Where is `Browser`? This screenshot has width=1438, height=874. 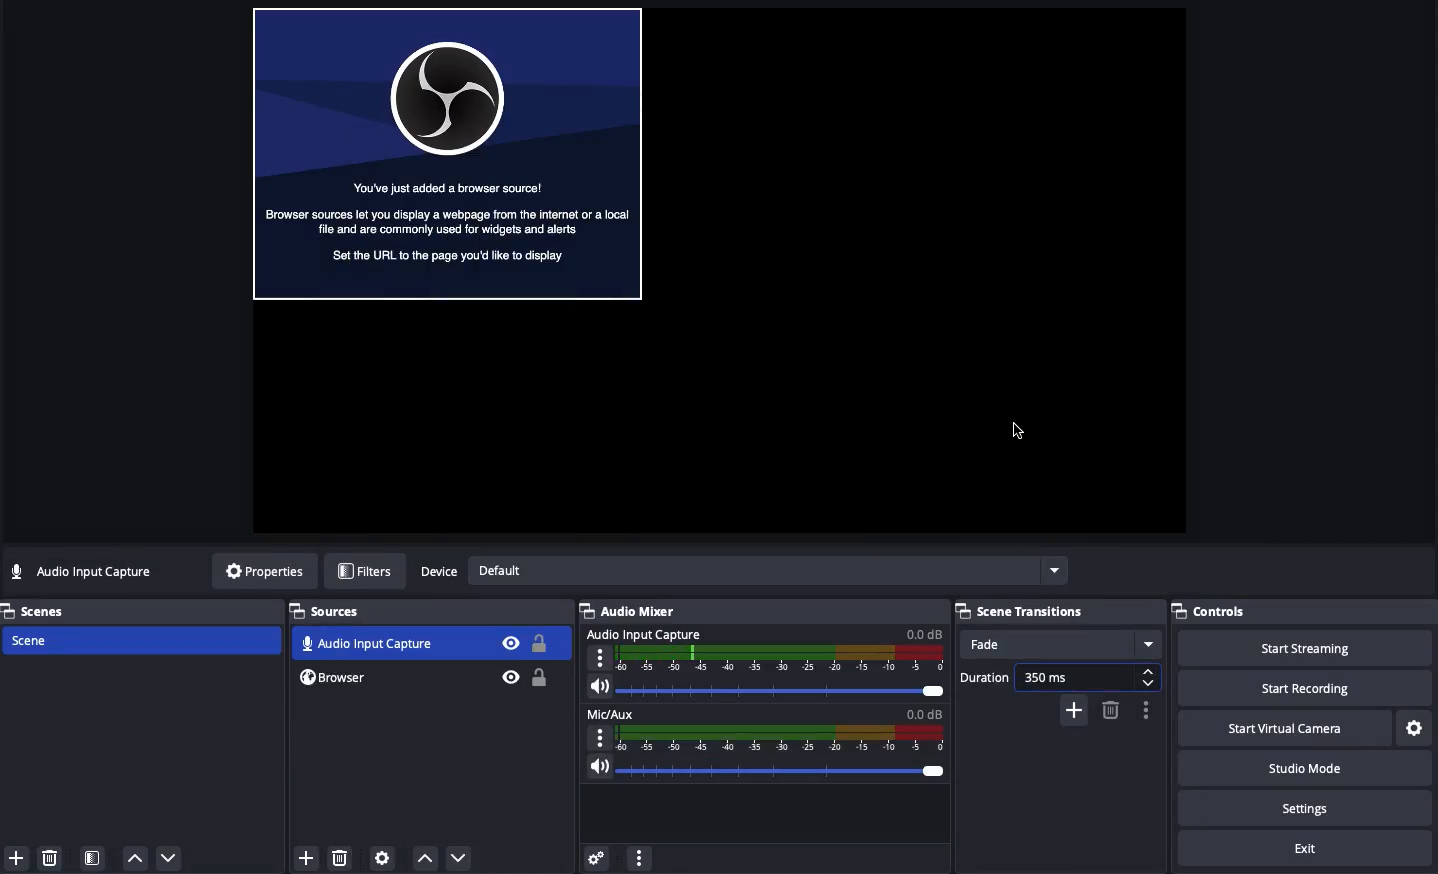 Browser is located at coordinates (430, 681).